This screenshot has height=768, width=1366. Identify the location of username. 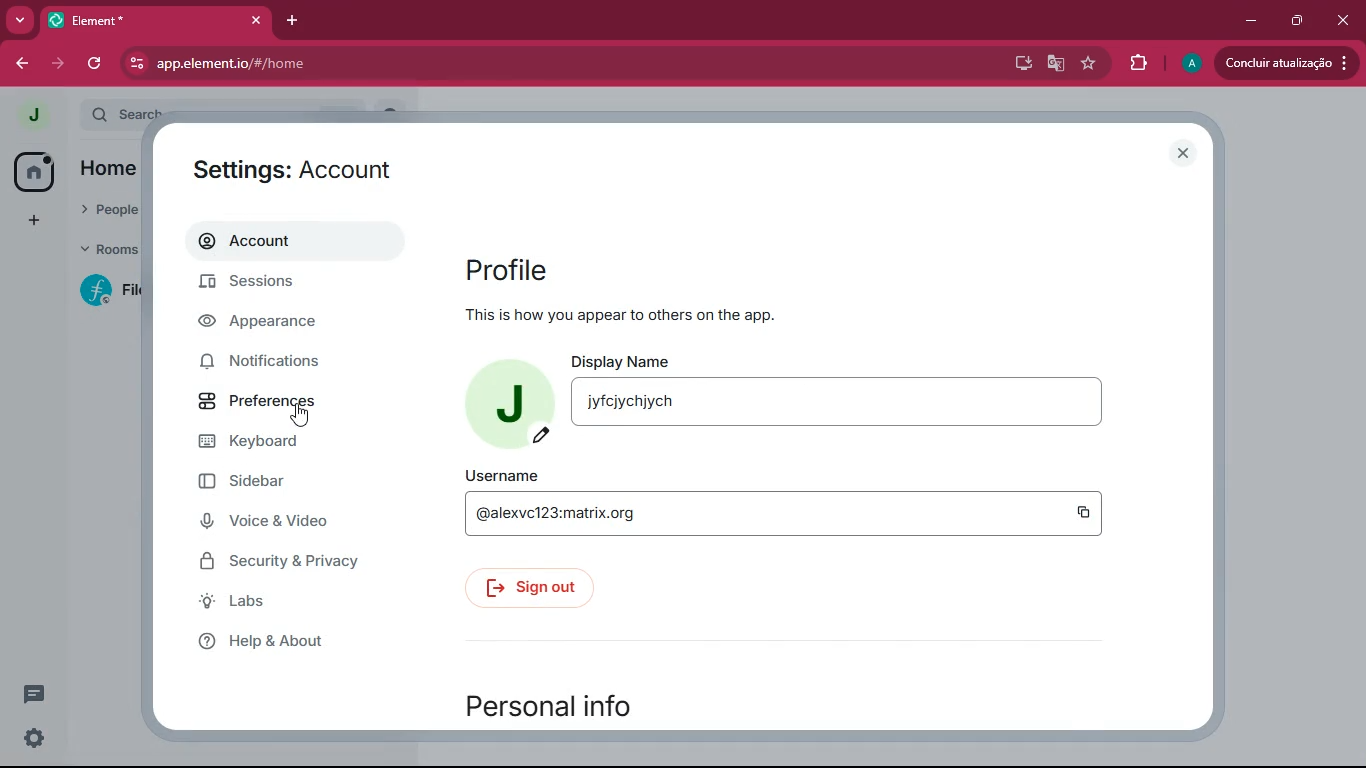
(783, 505).